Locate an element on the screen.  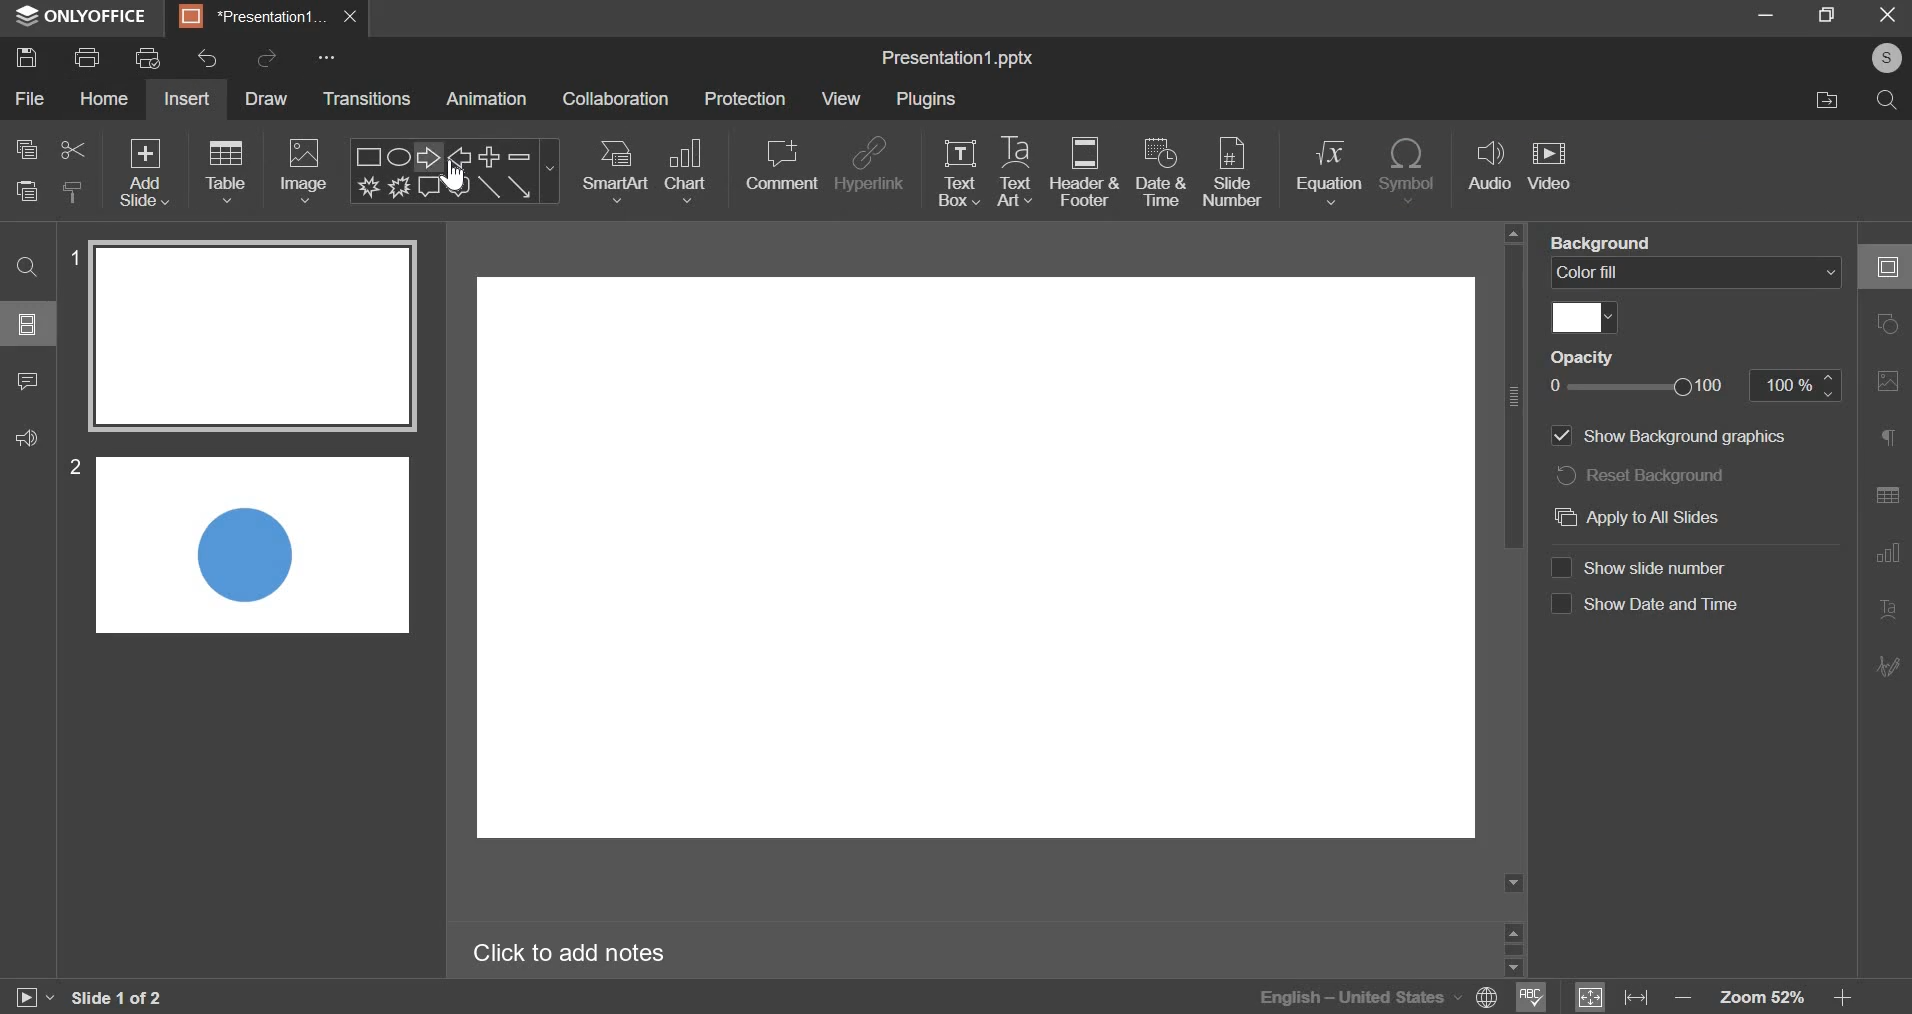
chart is located at coordinates (686, 171).